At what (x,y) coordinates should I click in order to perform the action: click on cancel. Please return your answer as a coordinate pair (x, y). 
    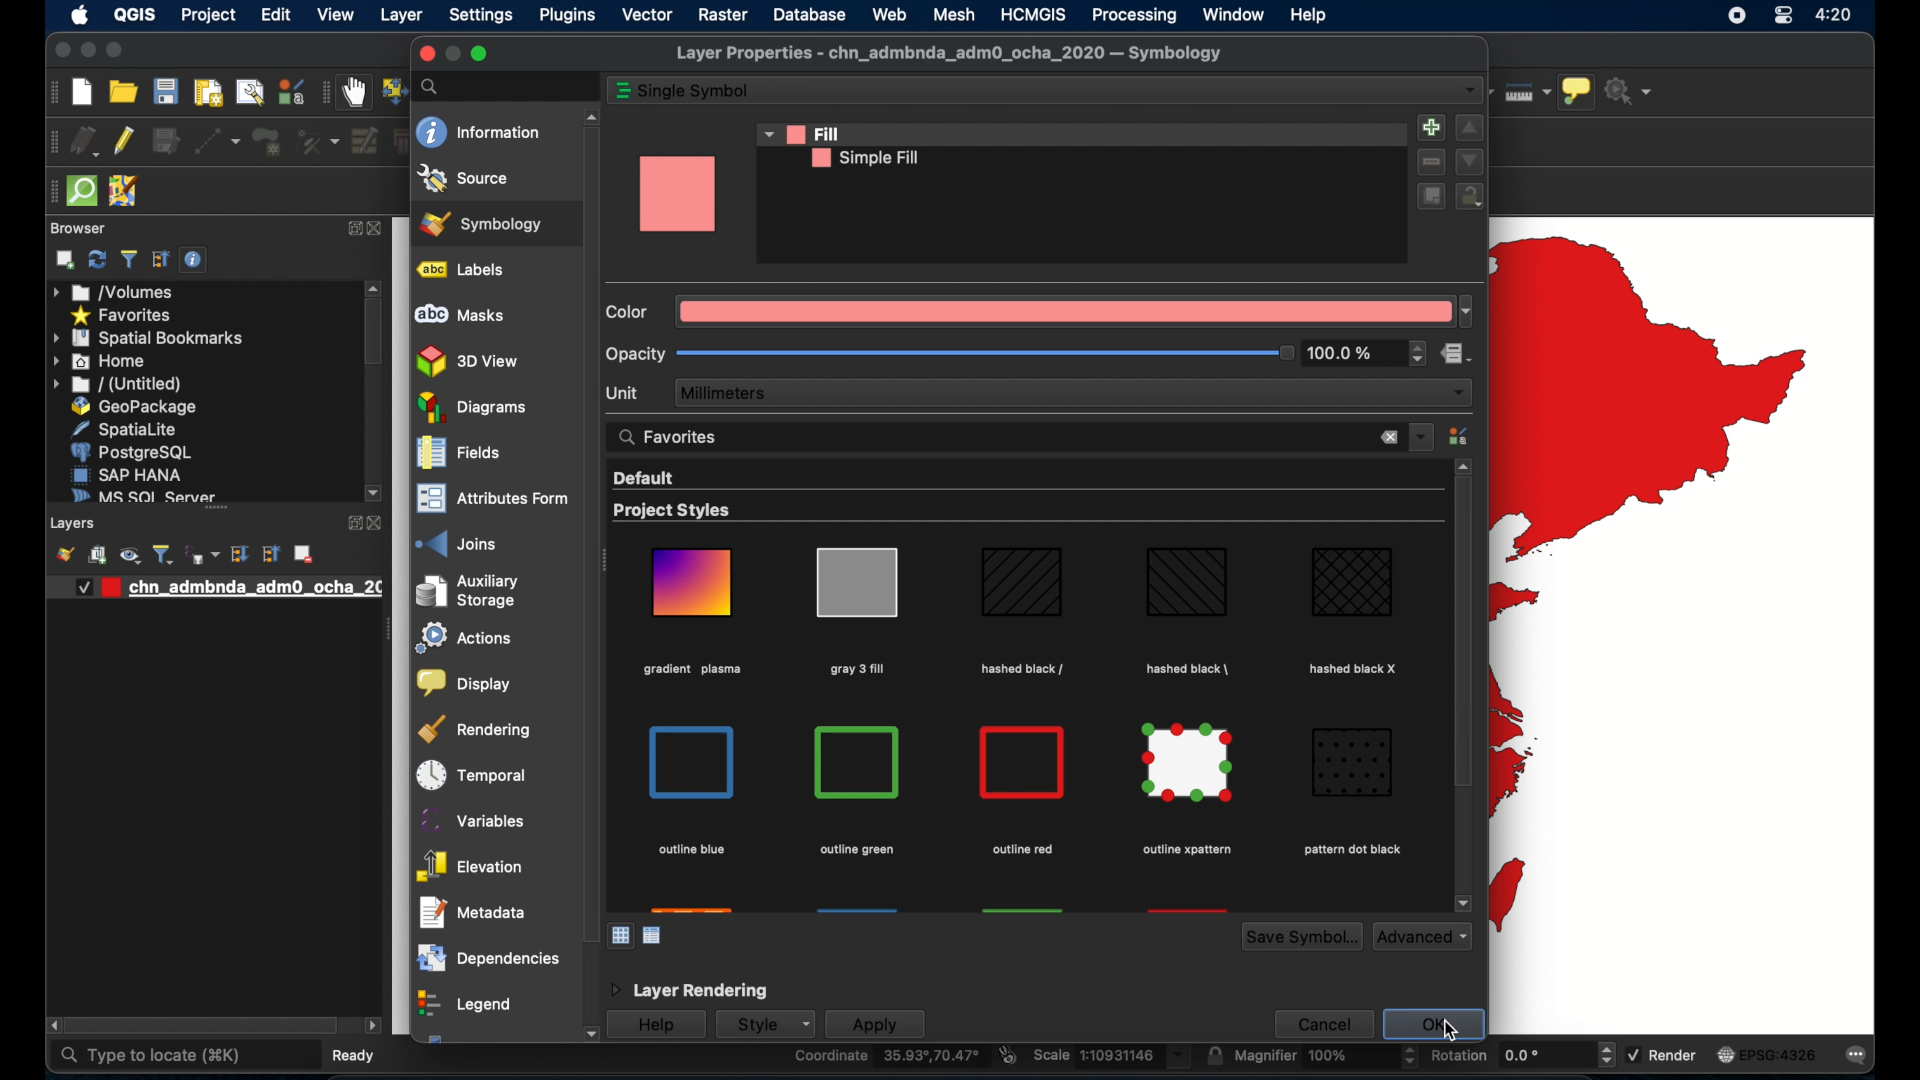
    Looking at the image, I should click on (1321, 1023).